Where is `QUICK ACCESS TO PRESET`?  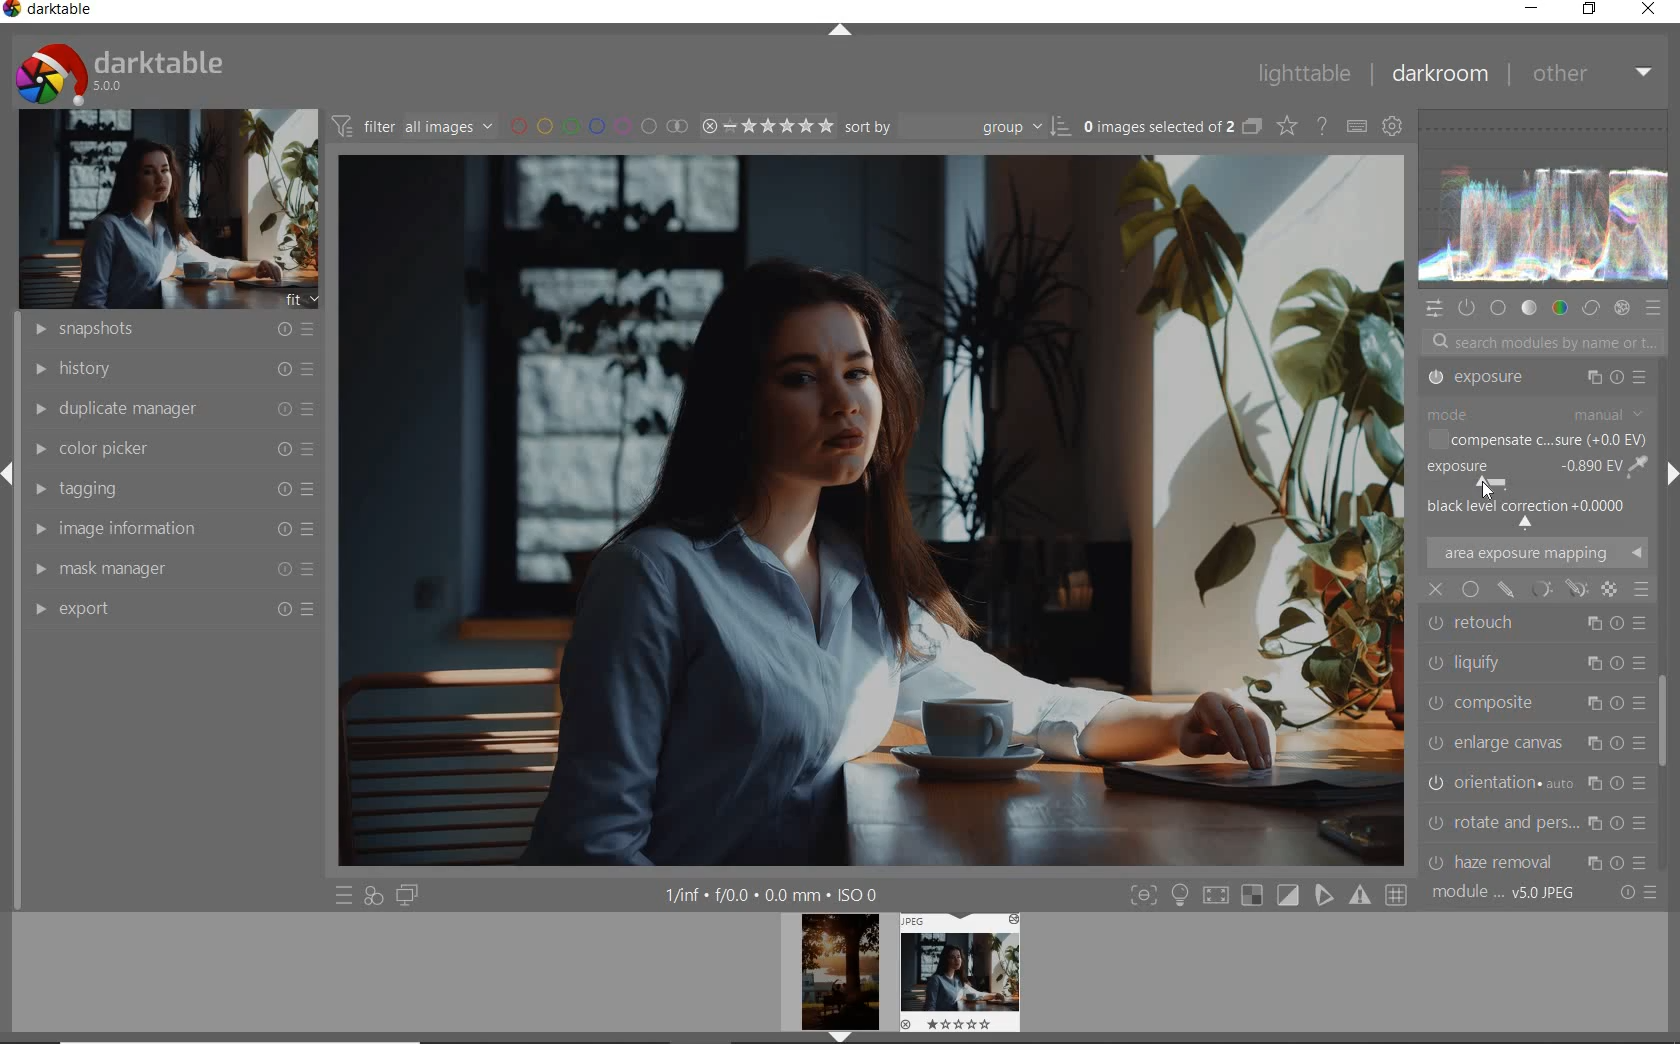 QUICK ACCESS TO PRESET is located at coordinates (343, 894).